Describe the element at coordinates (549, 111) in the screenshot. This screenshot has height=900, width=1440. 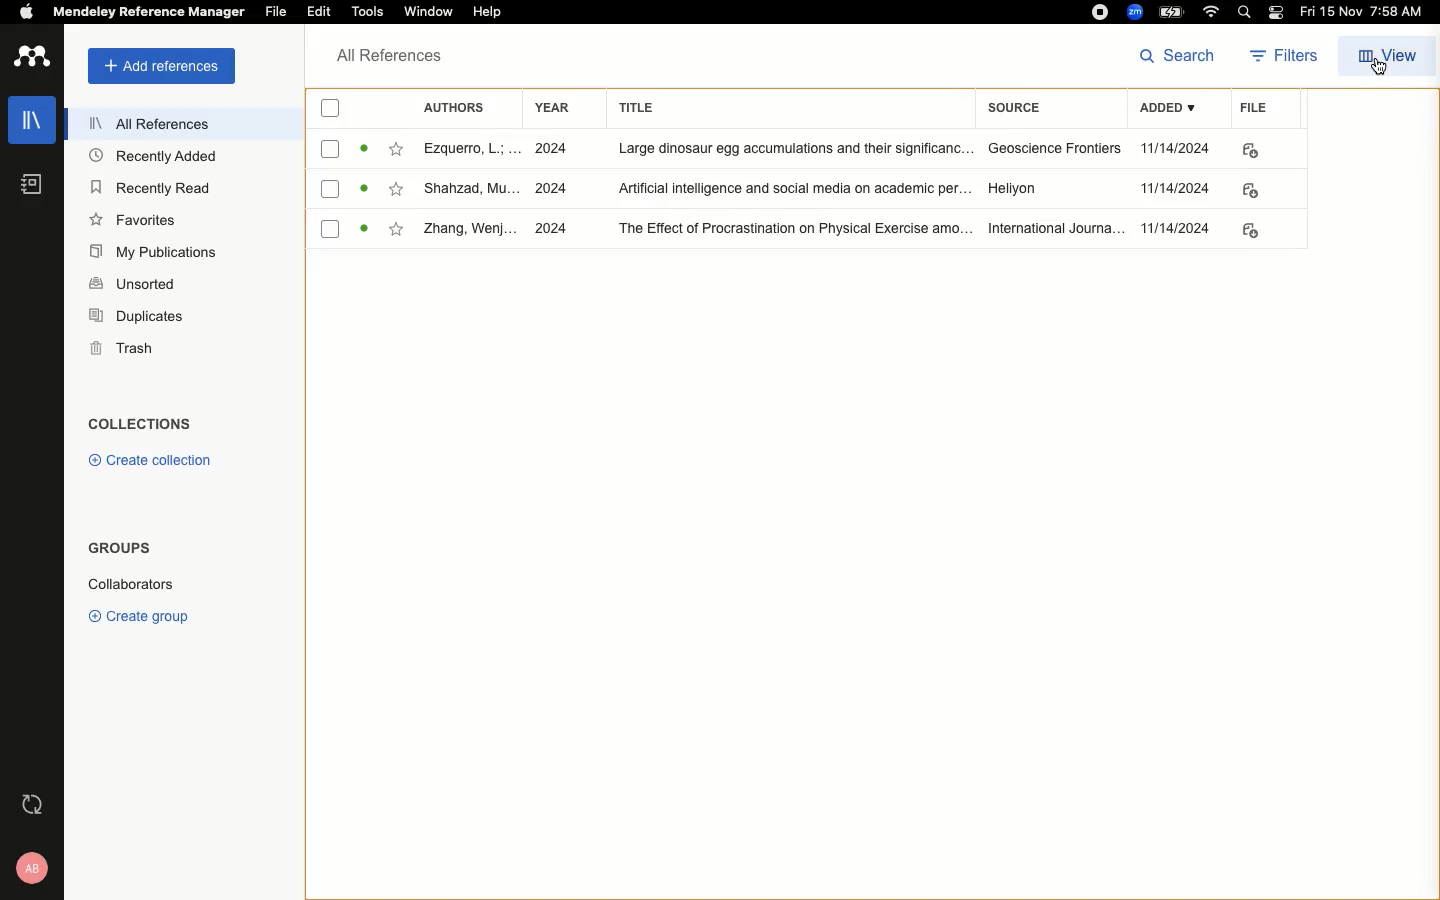
I see `Year` at that location.